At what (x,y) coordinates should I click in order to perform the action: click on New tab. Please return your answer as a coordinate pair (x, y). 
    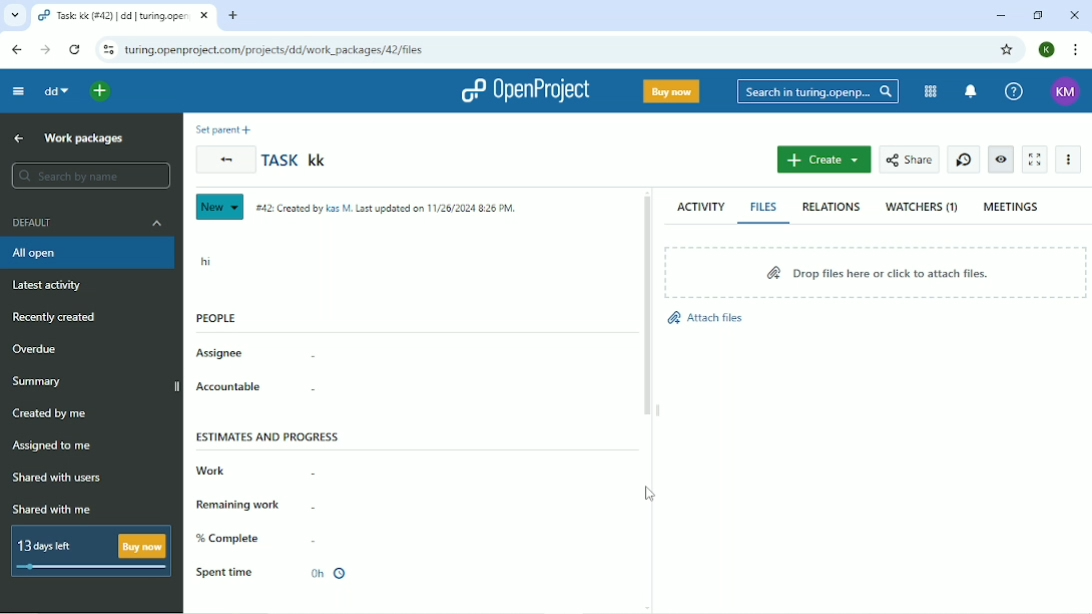
    Looking at the image, I should click on (231, 17).